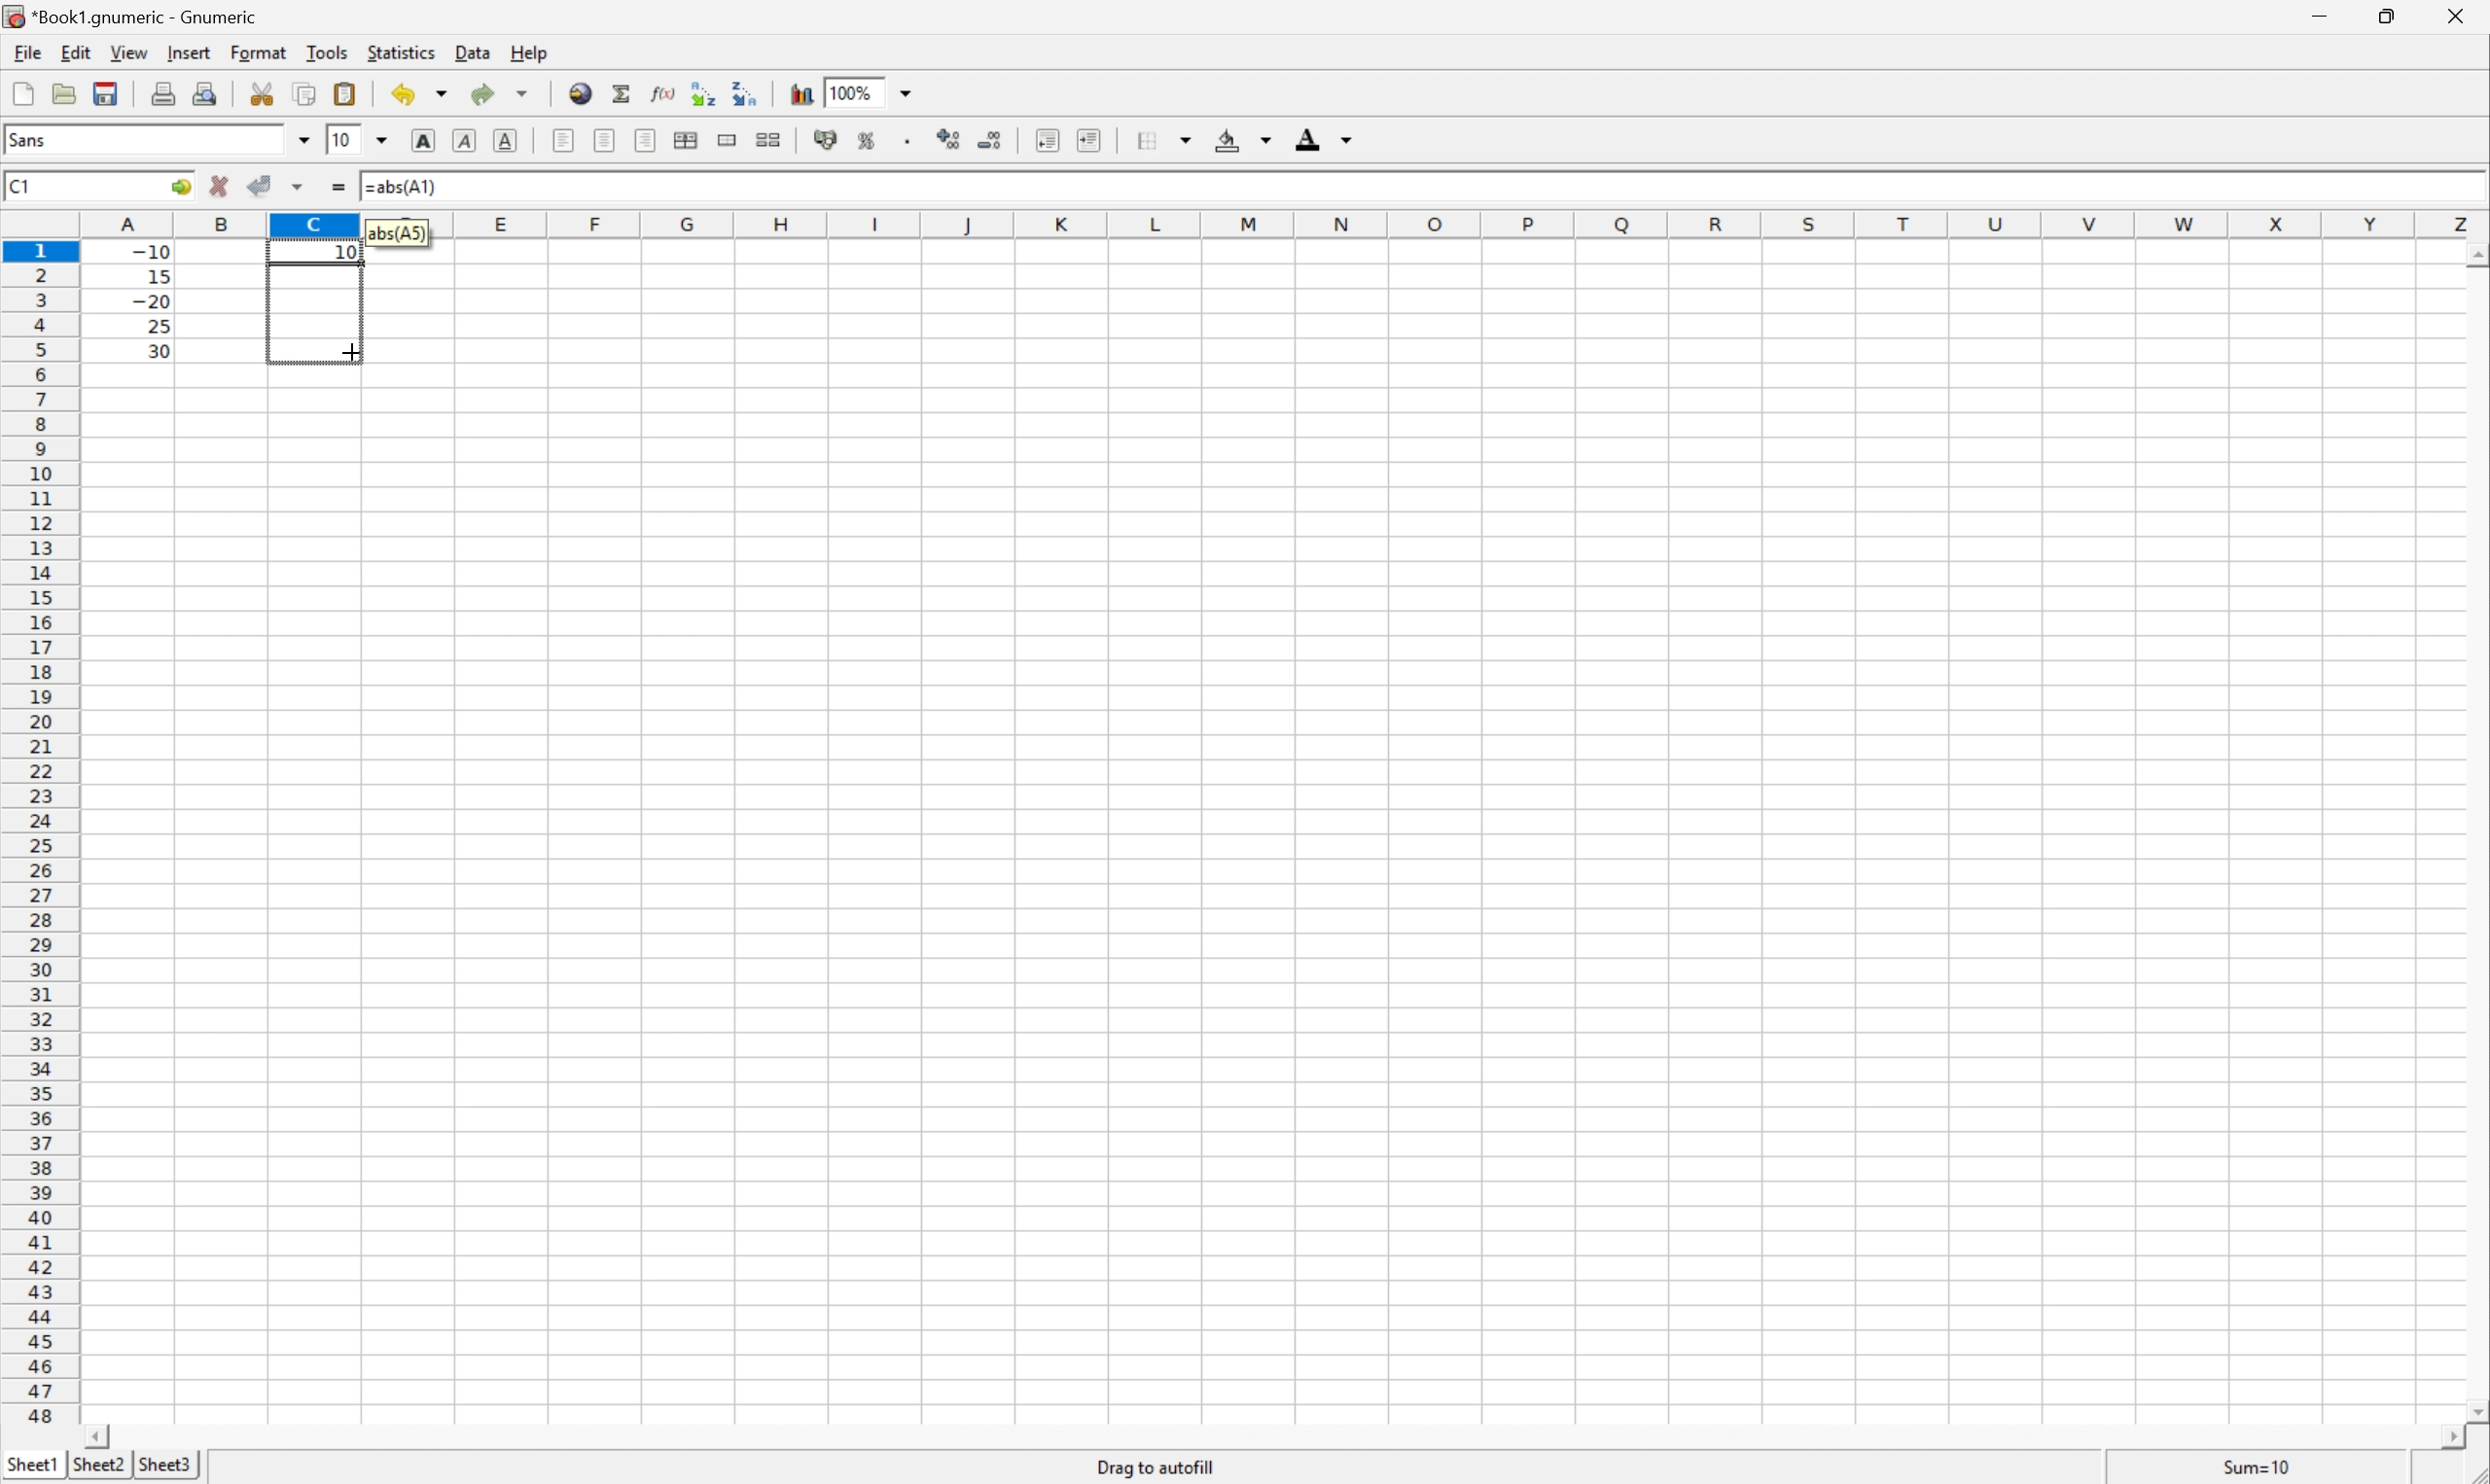  What do you see at coordinates (103, 93) in the screenshot?
I see `Open mobile file` at bounding box center [103, 93].